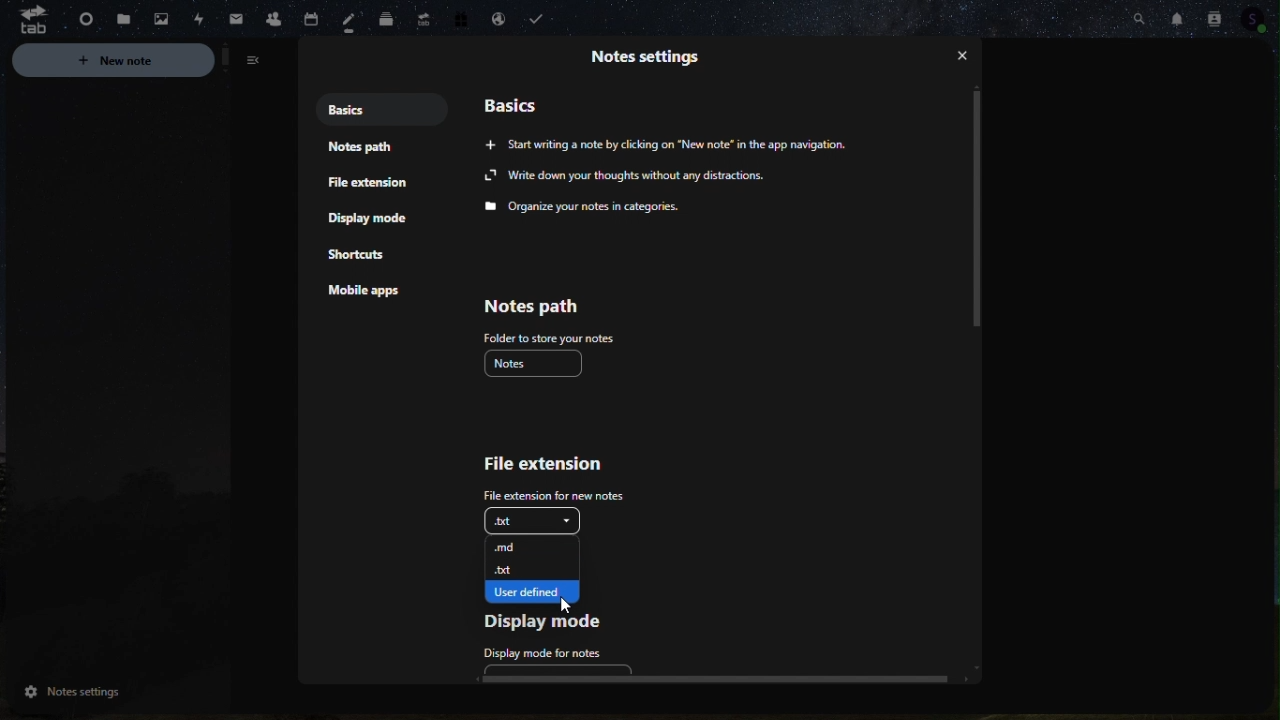 This screenshot has height=720, width=1280. What do you see at coordinates (107, 692) in the screenshot?
I see `Notes Settings` at bounding box center [107, 692].